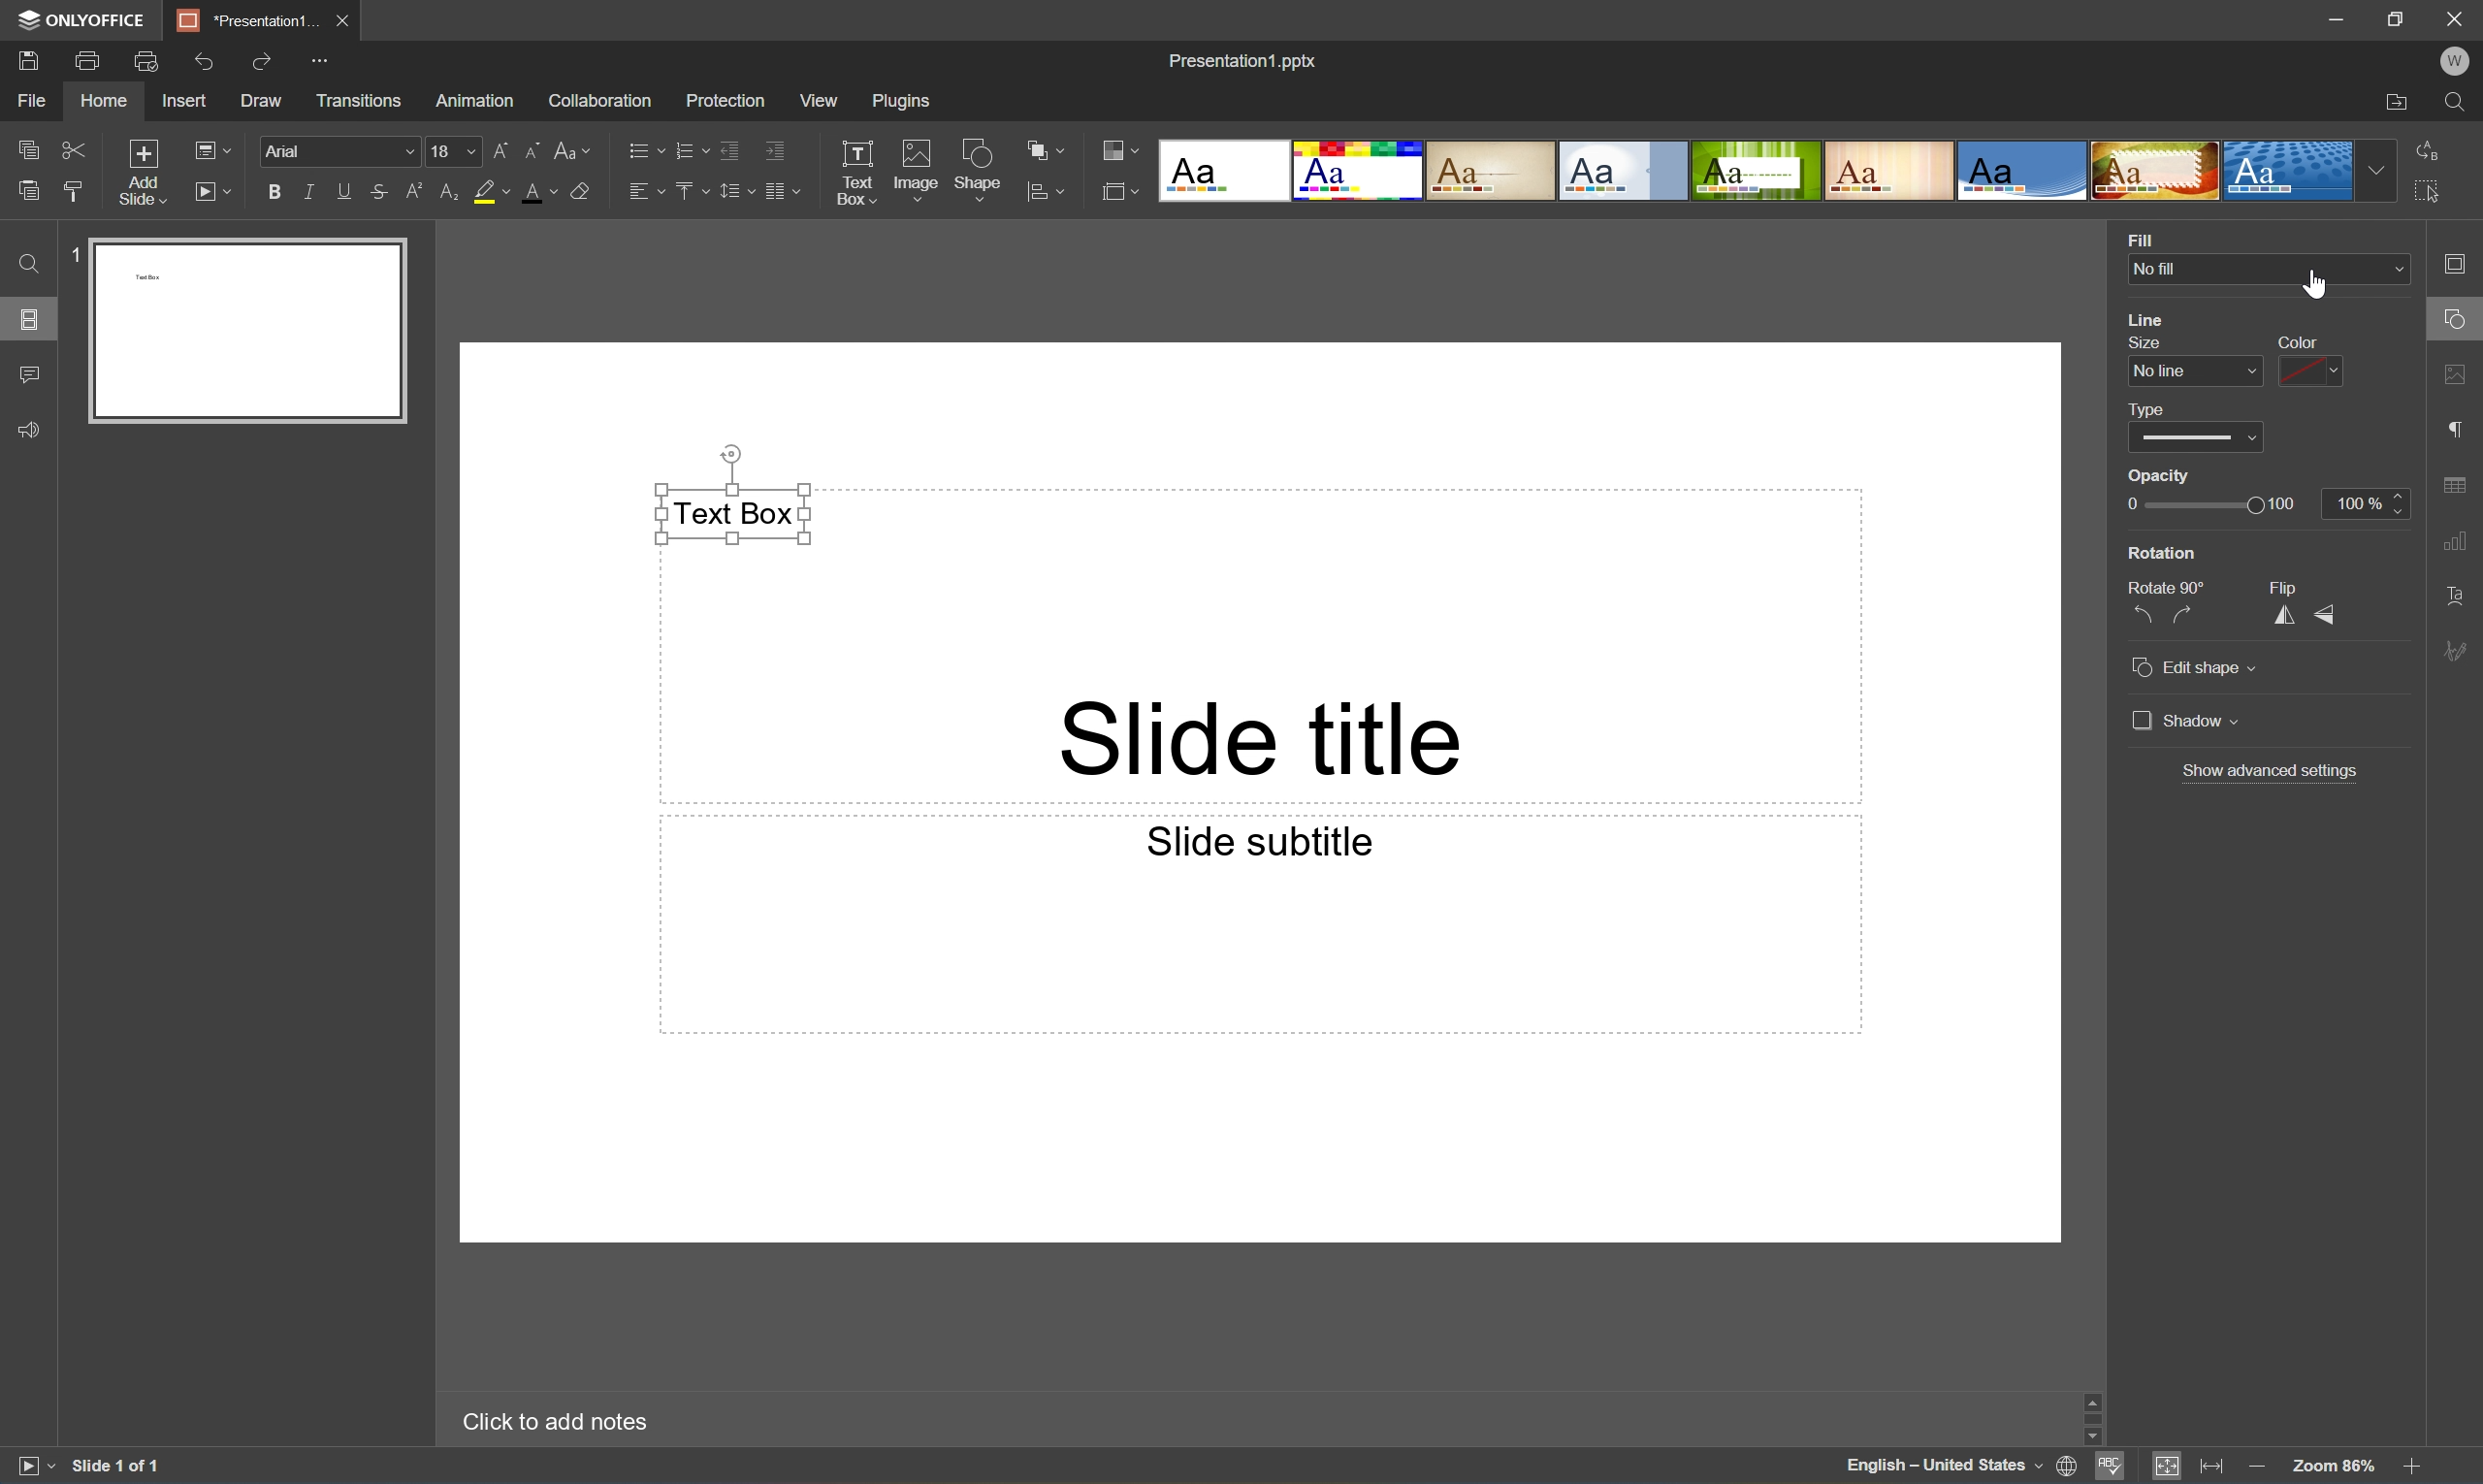 The height and width of the screenshot is (1484, 2483). Describe the element at coordinates (2148, 617) in the screenshot. I see `Rotate 90° countercolckwise` at that location.